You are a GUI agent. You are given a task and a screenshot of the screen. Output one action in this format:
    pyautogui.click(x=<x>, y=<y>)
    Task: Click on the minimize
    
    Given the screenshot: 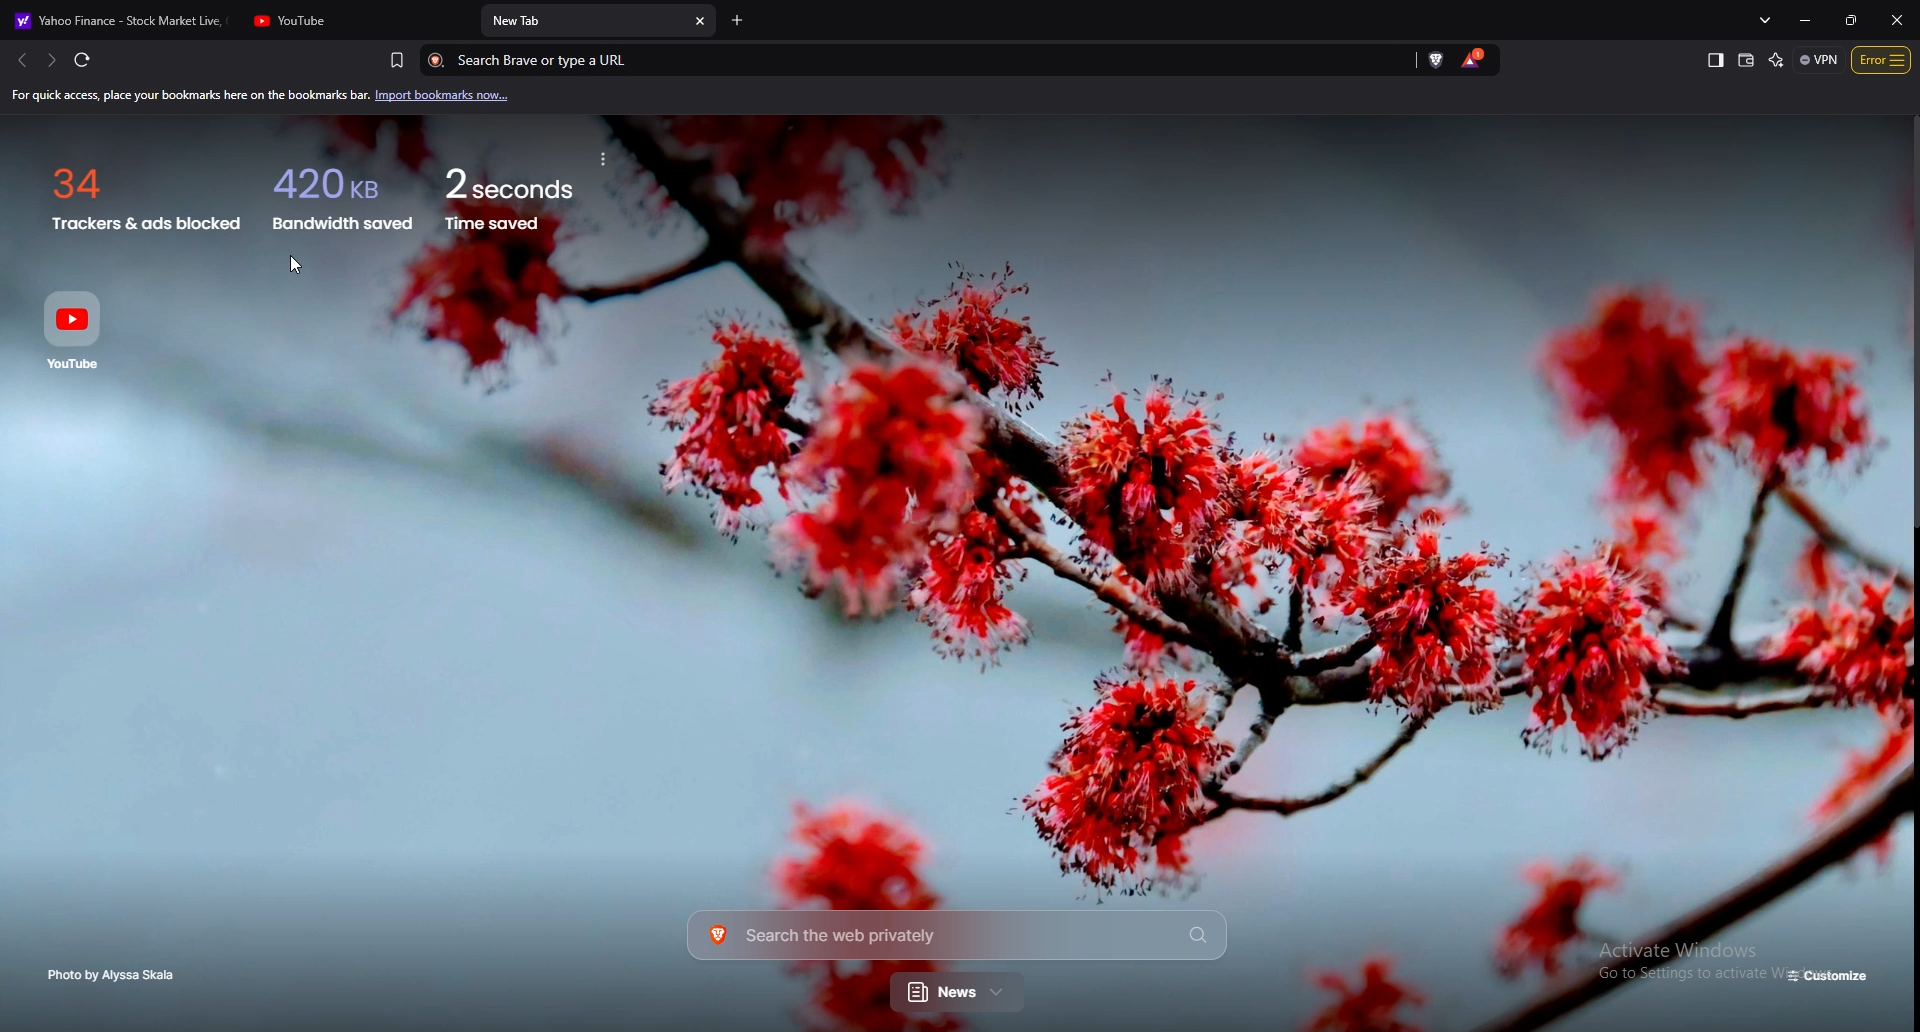 What is the action you would take?
    pyautogui.click(x=1809, y=20)
    